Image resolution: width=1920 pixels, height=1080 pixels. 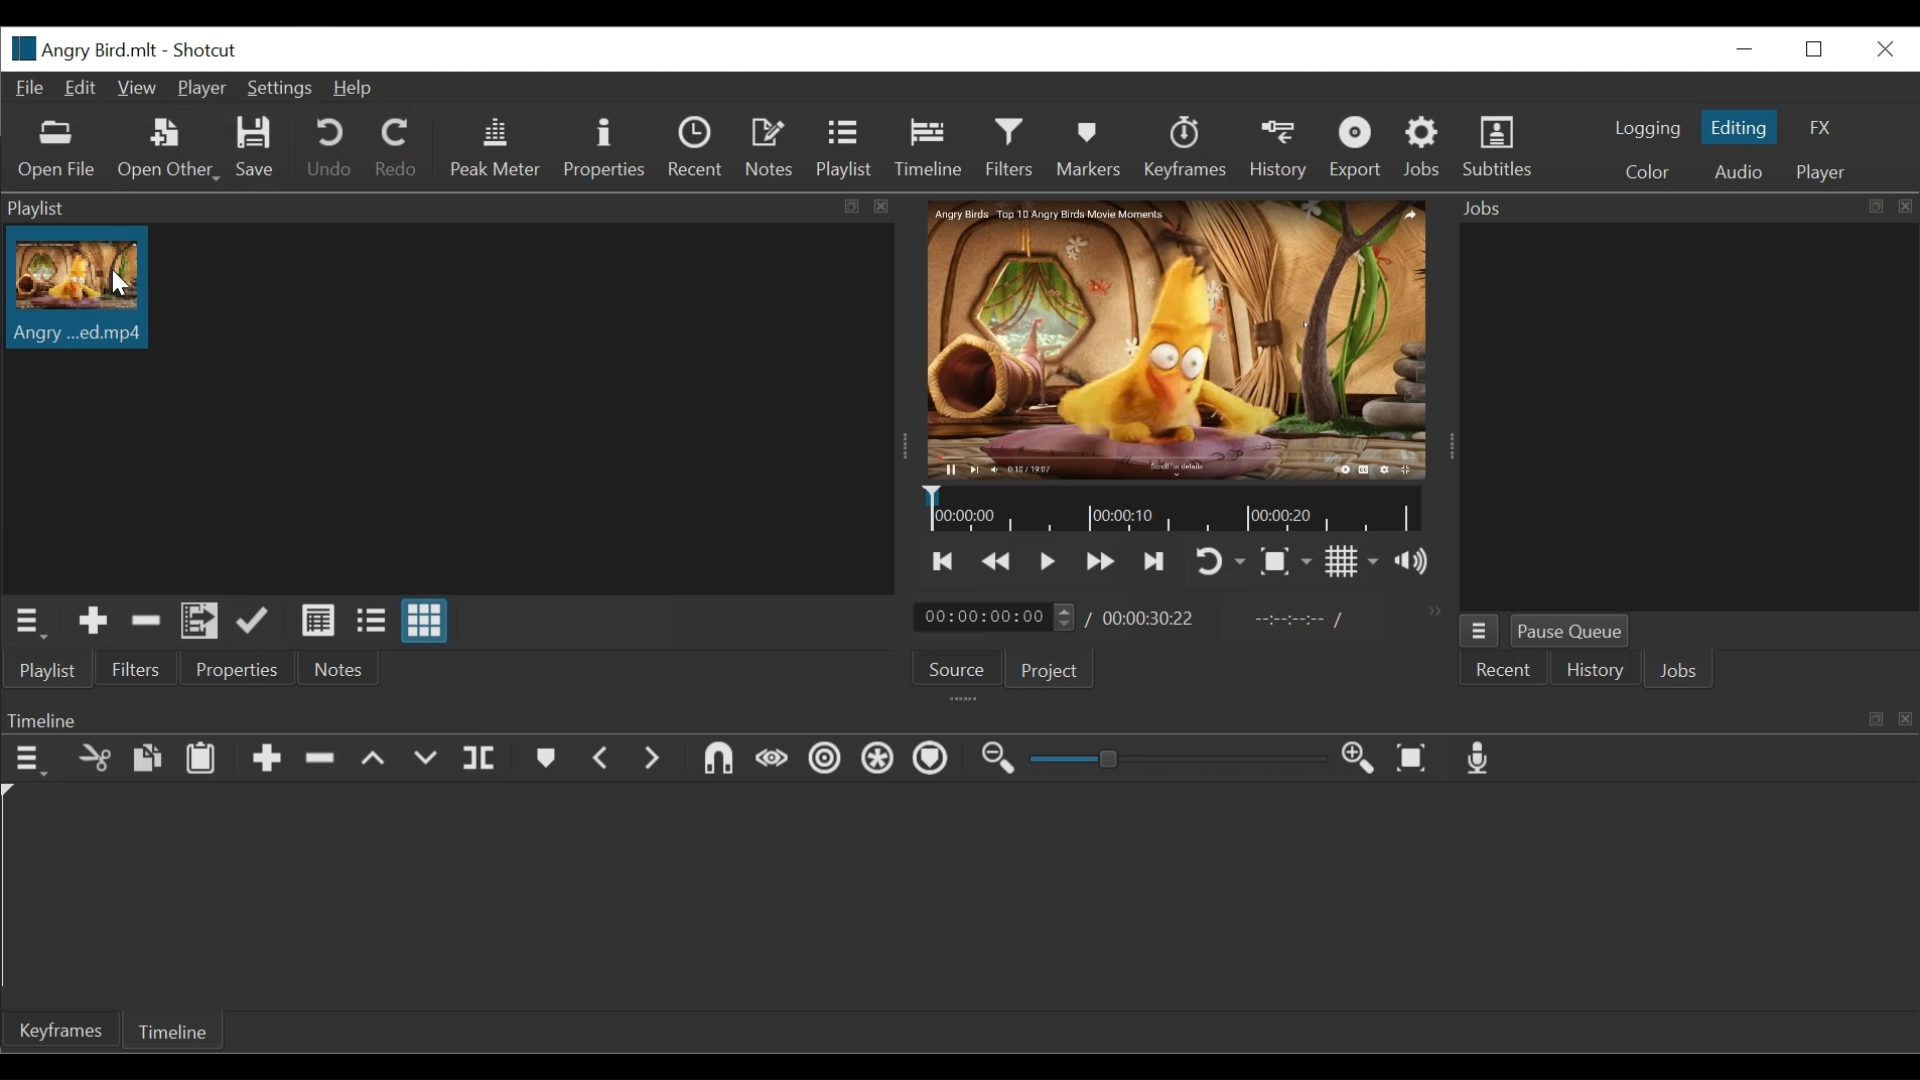 I want to click on Append, so click(x=265, y=761).